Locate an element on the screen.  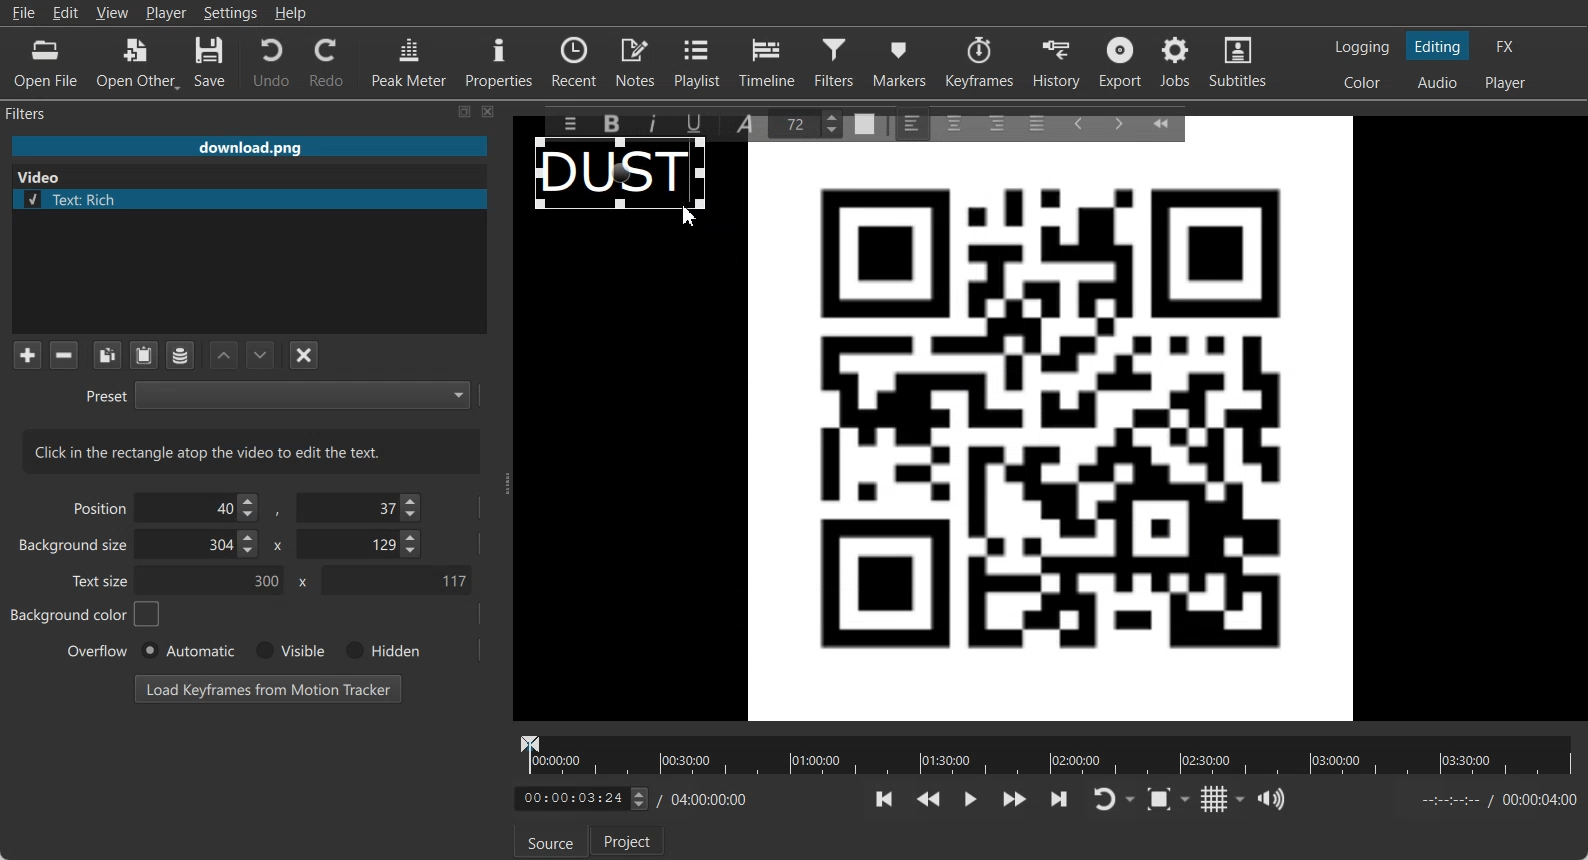
Load Keyframe from Motion Tracker is located at coordinates (268, 688).